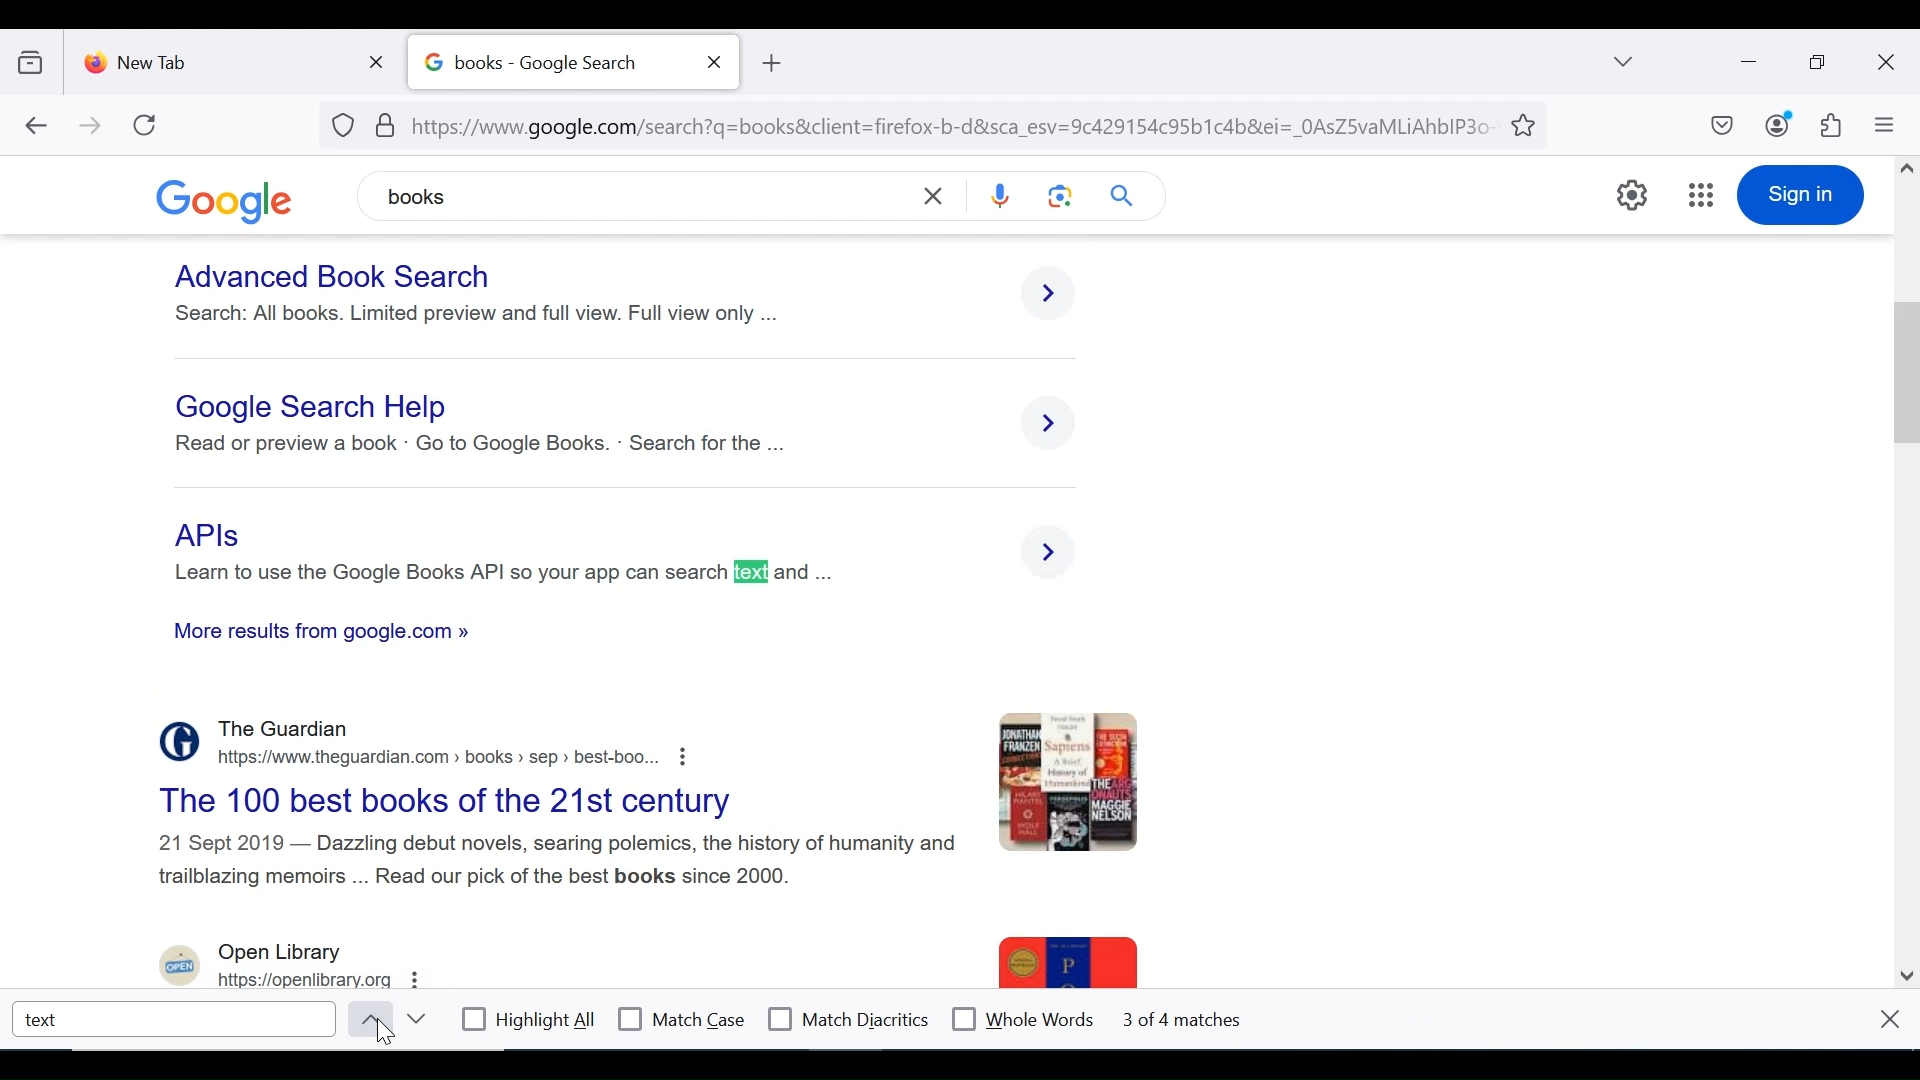  I want to click on google apps, so click(1700, 195).